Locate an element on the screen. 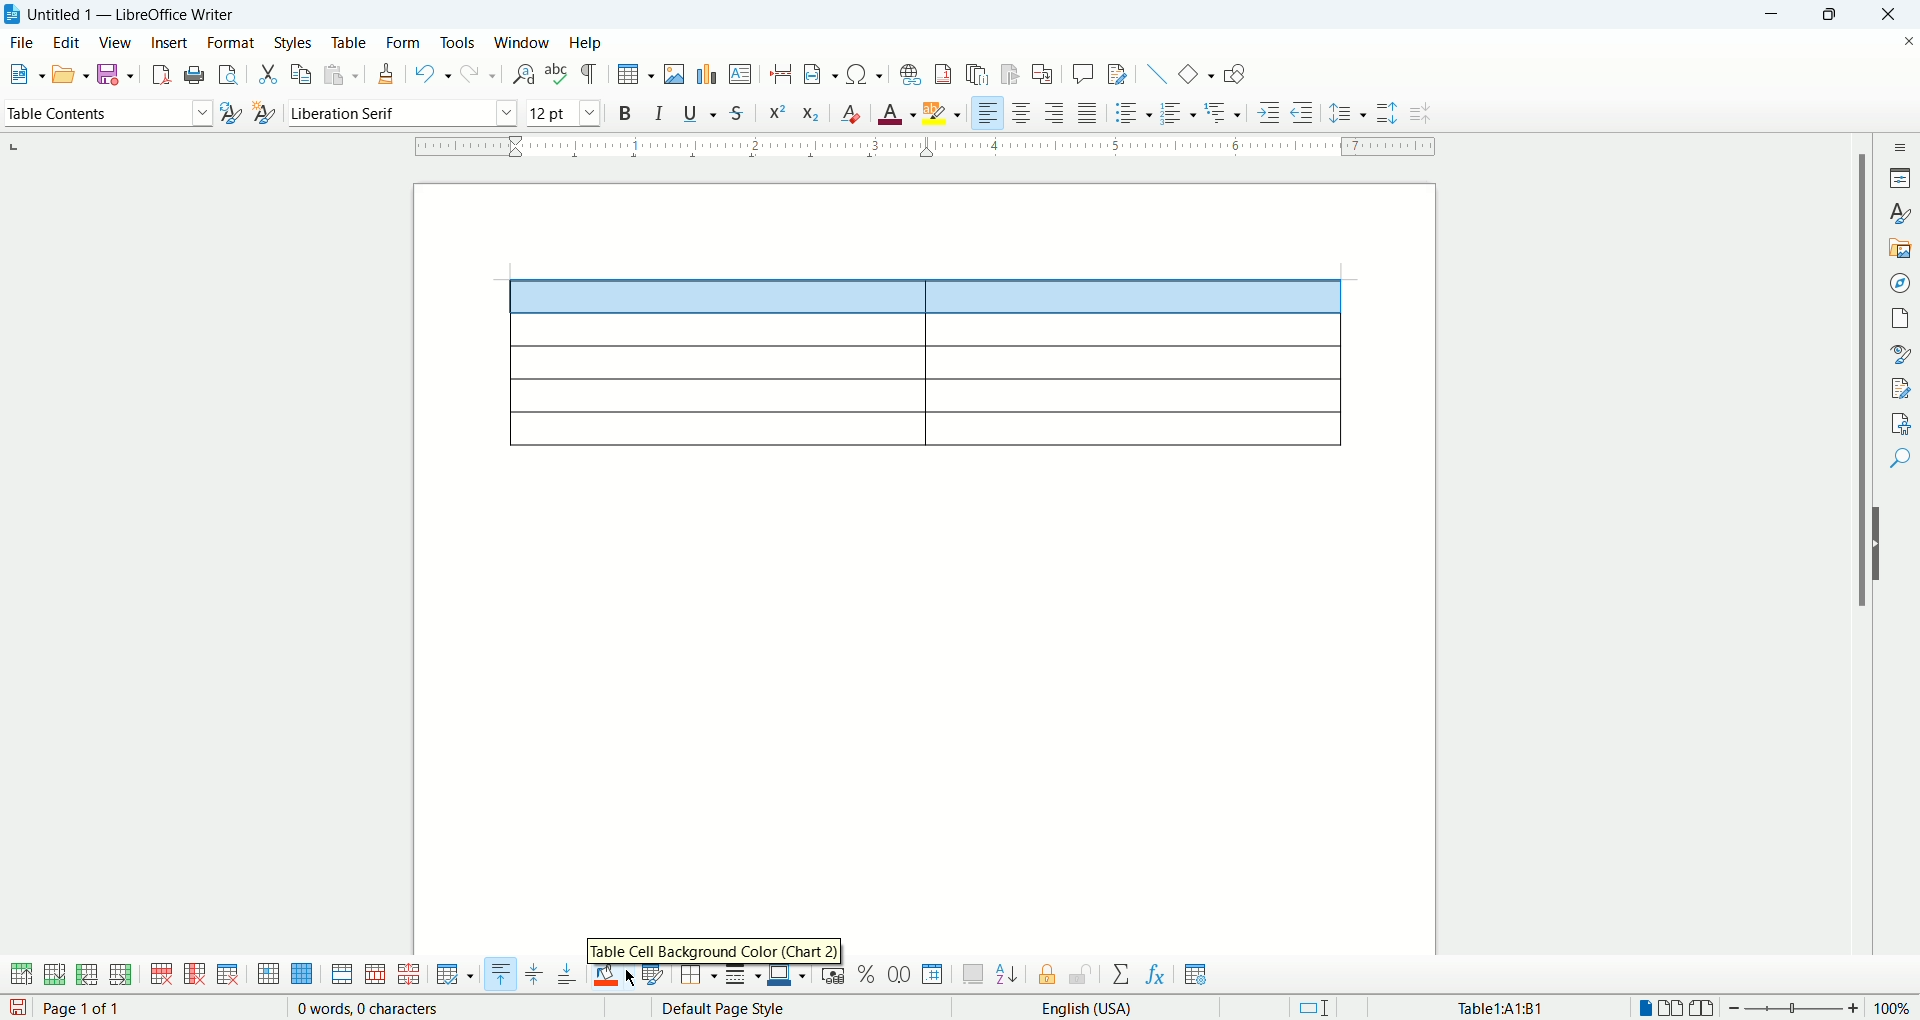  underline is located at coordinates (700, 110).